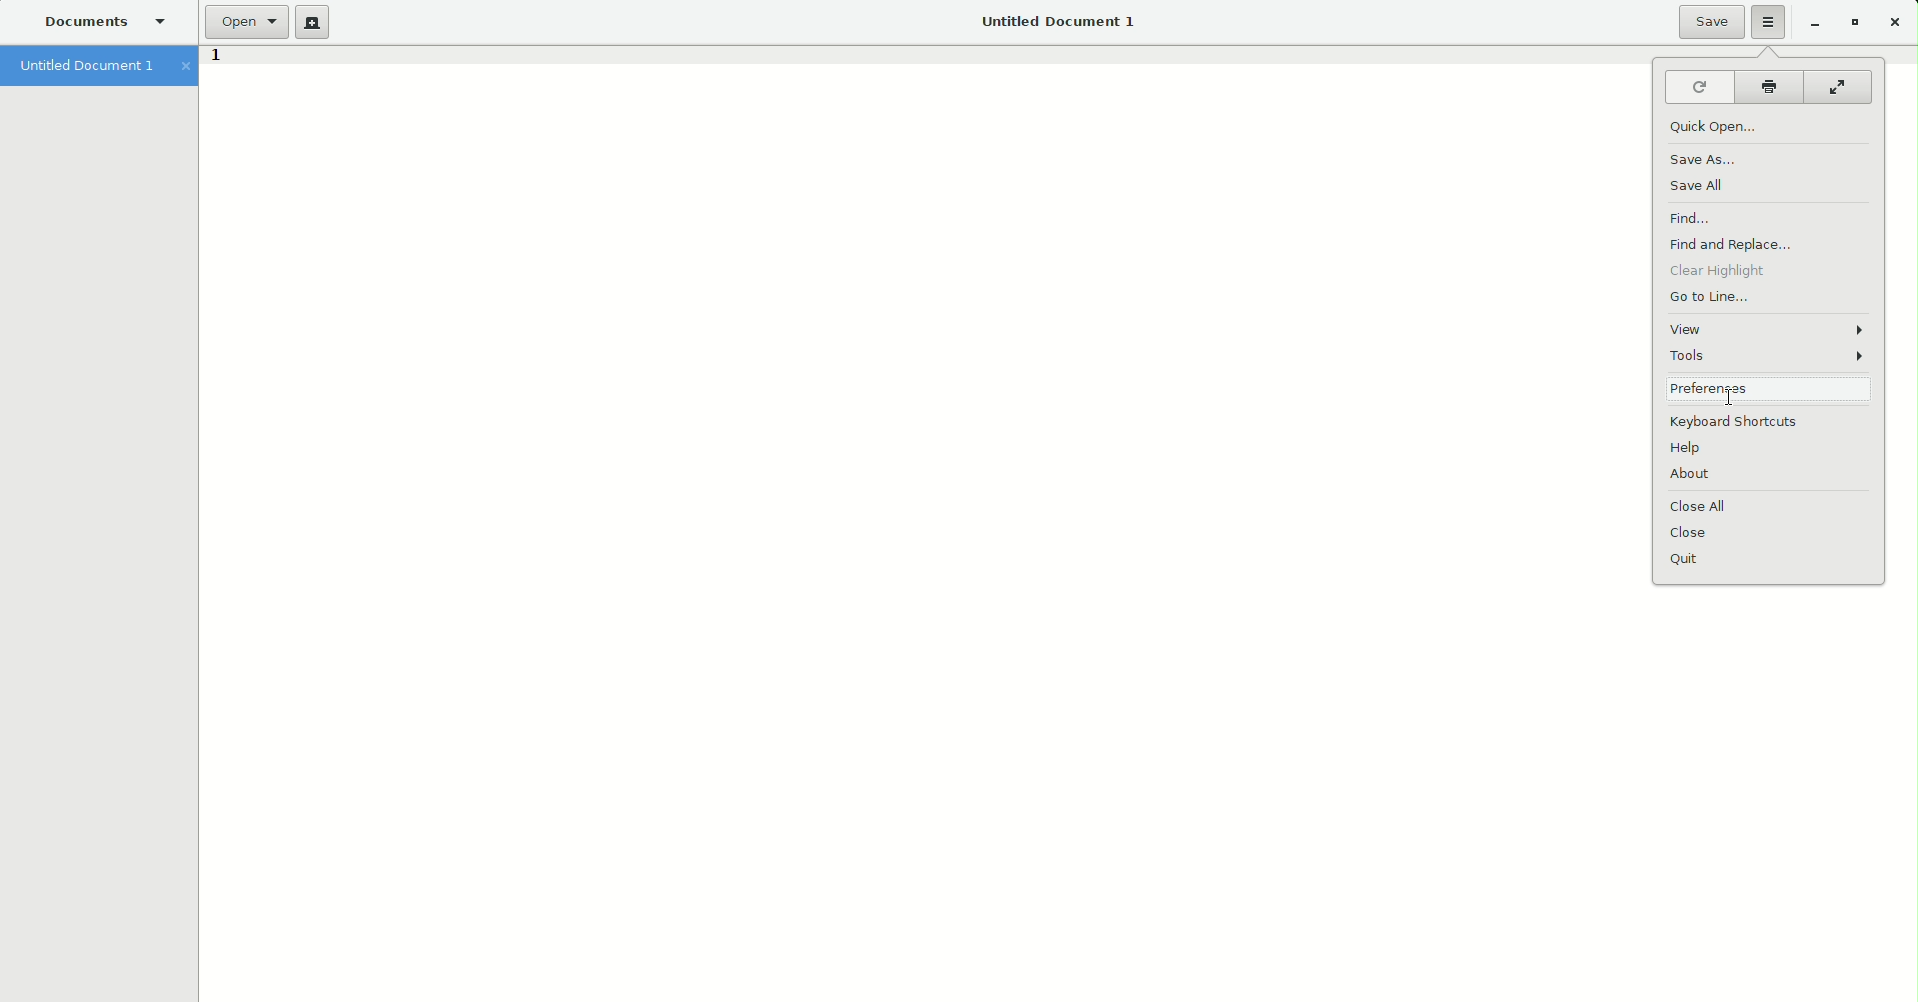 The width and height of the screenshot is (1918, 1002). Describe the element at coordinates (1711, 22) in the screenshot. I see `Save` at that location.